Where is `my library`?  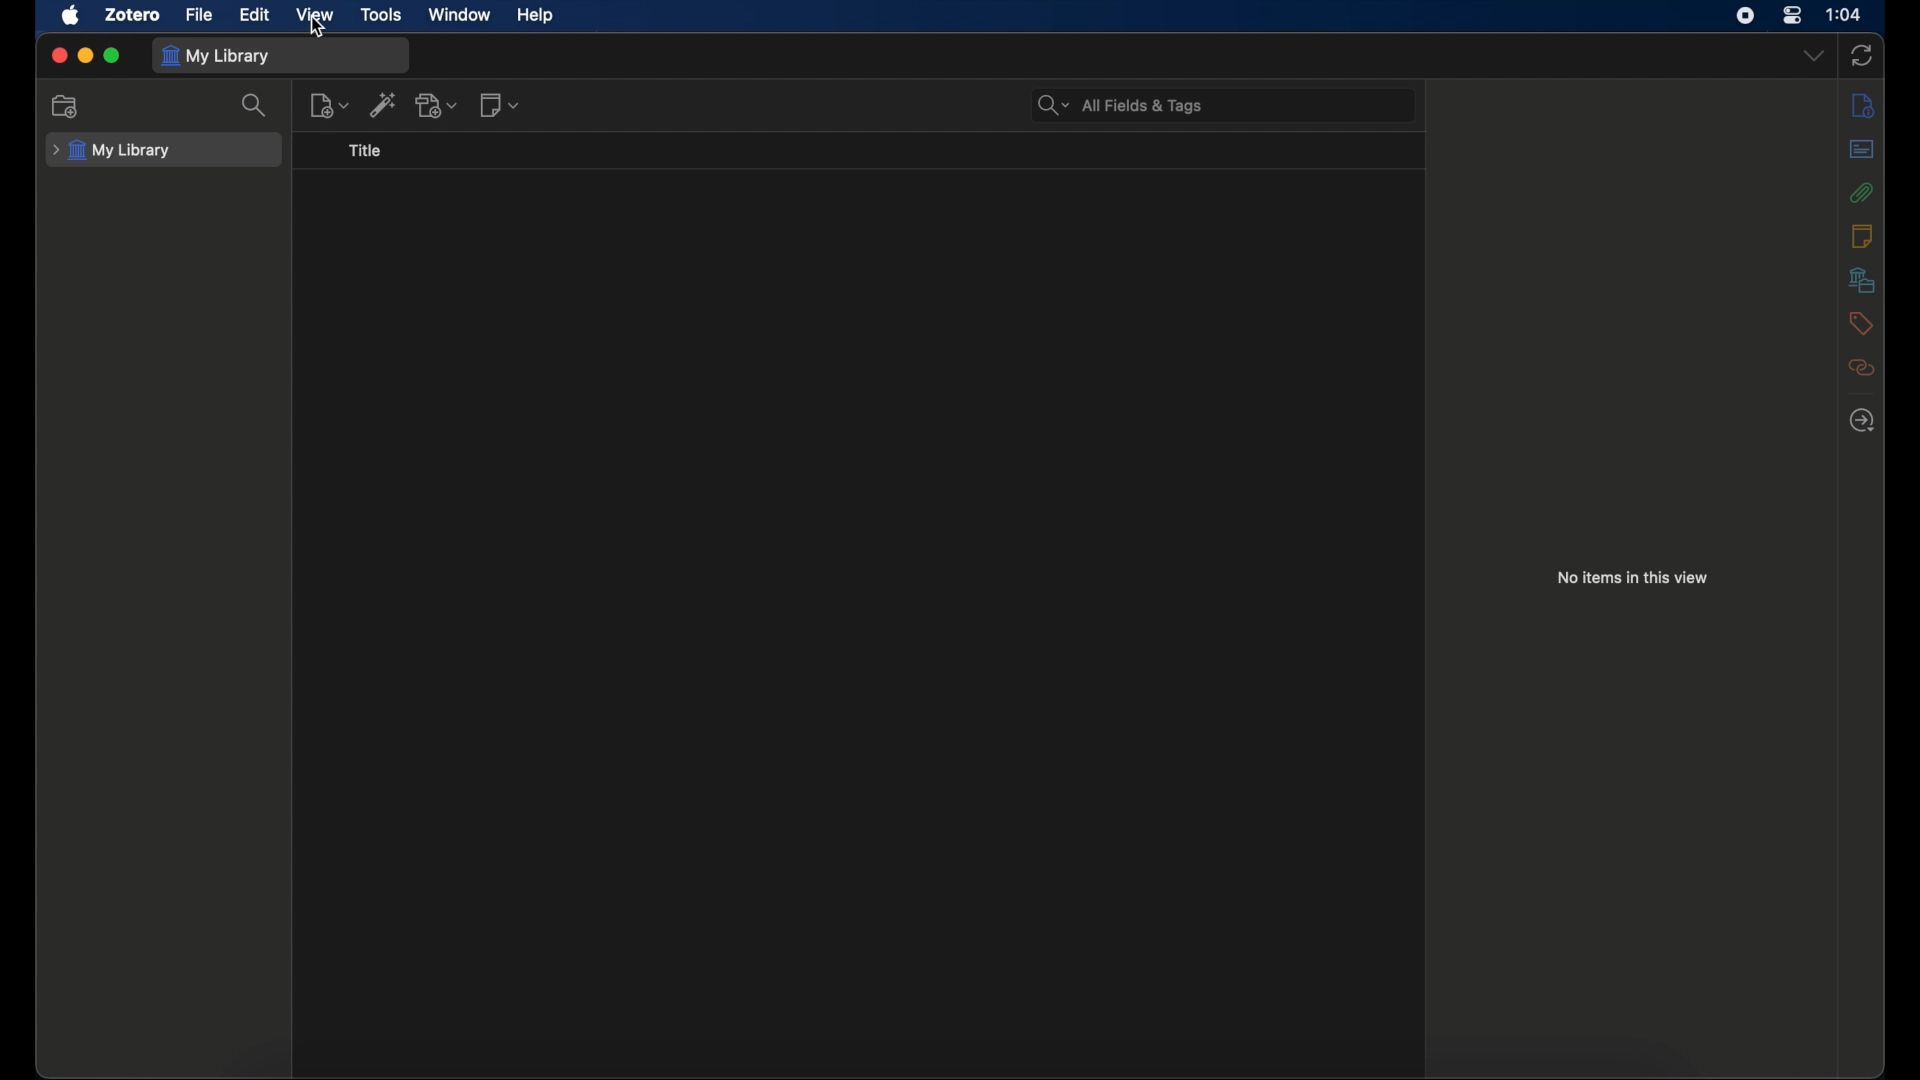 my library is located at coordinates (218, 56).